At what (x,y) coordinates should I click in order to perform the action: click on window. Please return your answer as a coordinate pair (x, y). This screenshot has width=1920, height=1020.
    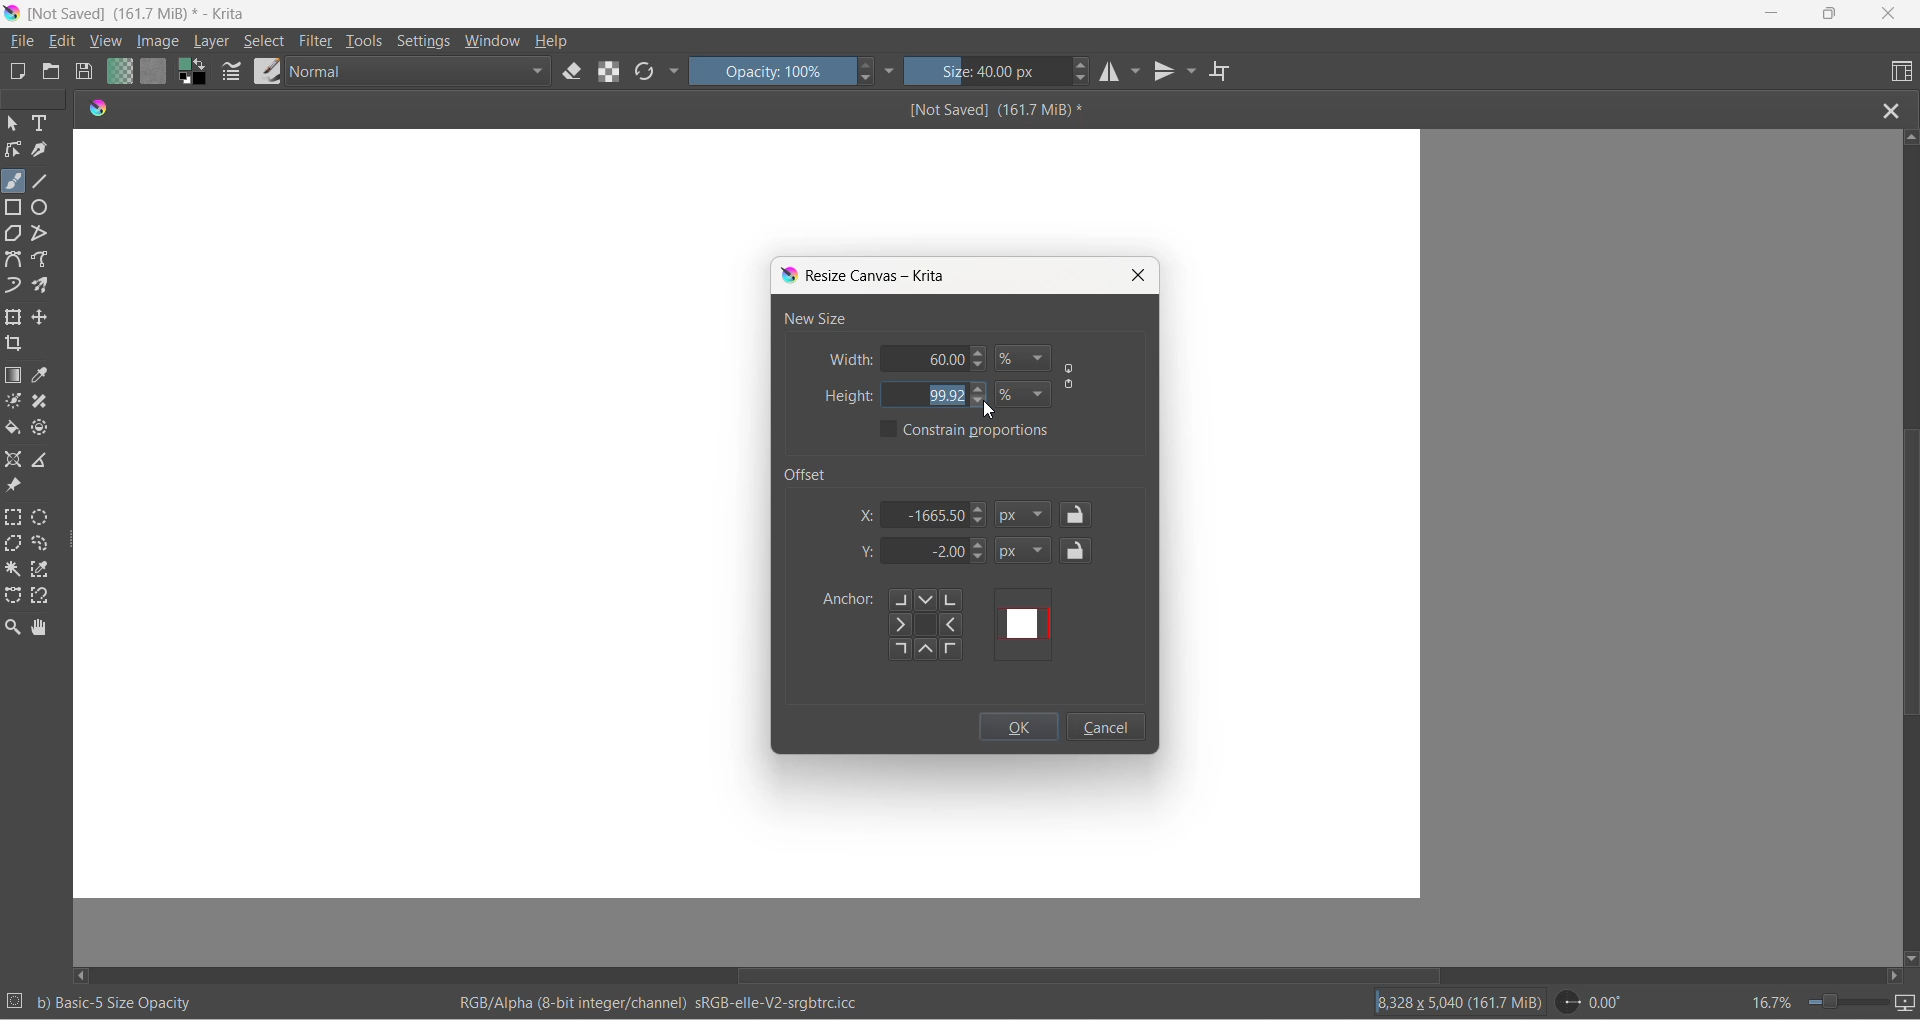
    Looking at the image, I should click on (491, 43).